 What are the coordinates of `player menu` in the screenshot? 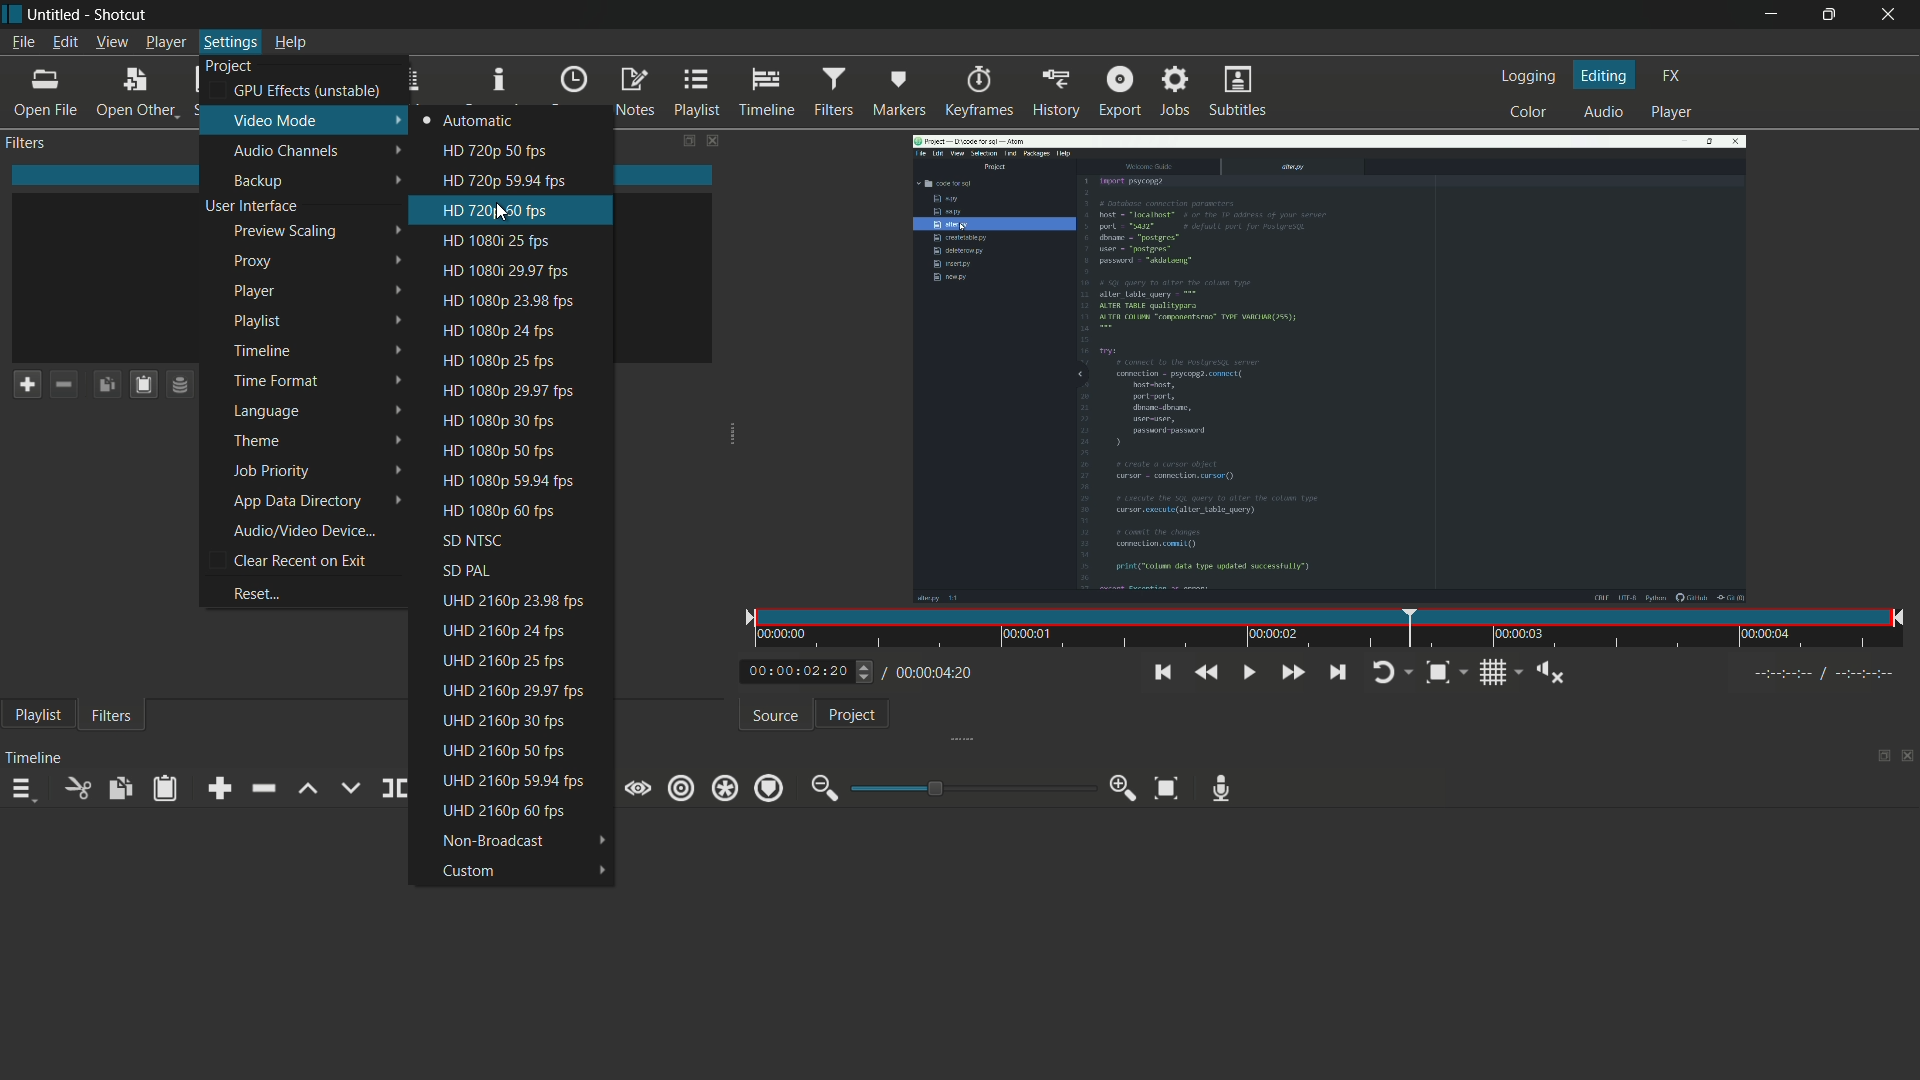 It's located at (164, 44).